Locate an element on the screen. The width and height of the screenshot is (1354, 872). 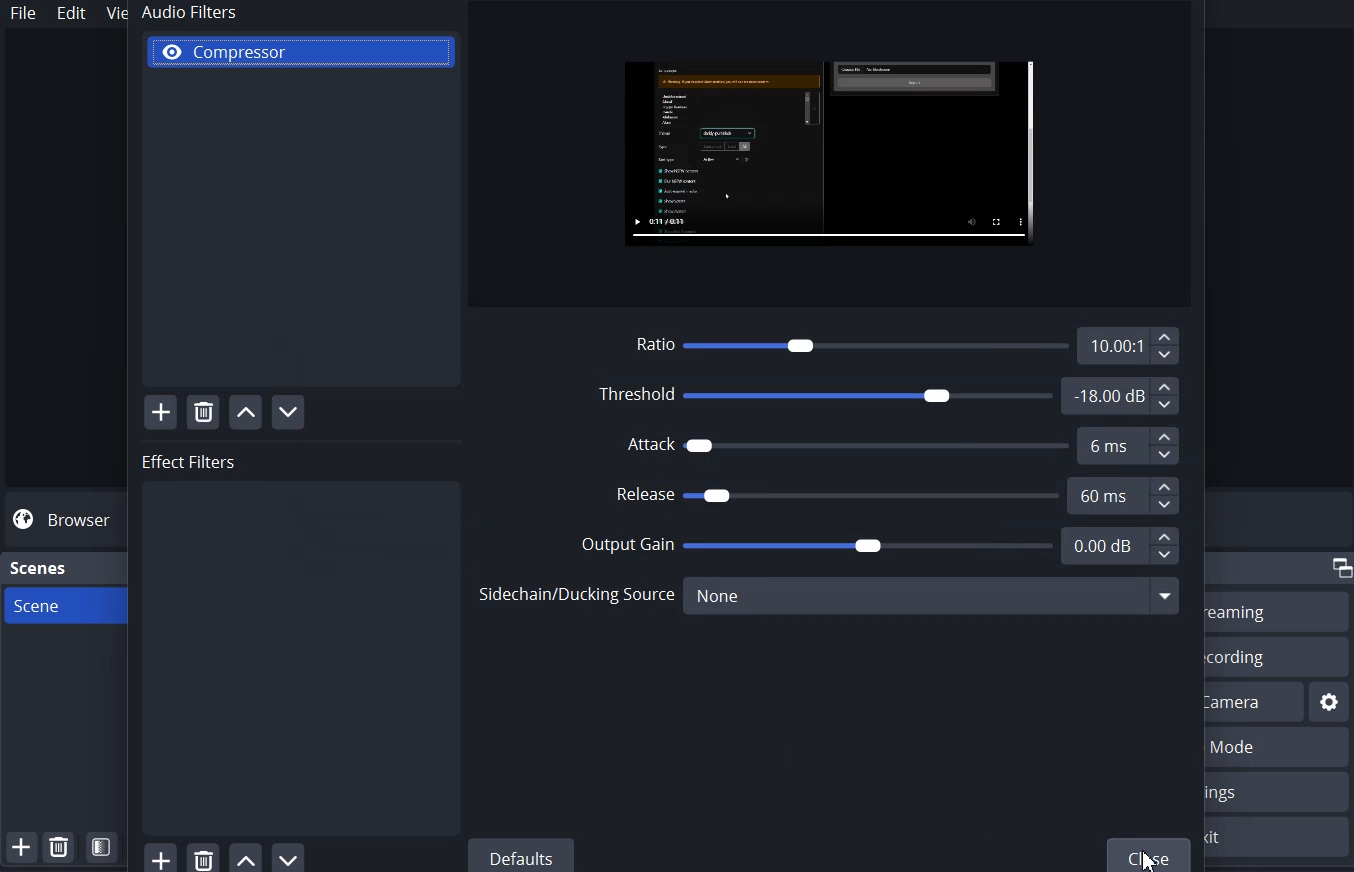
Settings is located at coordinates (1330, 702).